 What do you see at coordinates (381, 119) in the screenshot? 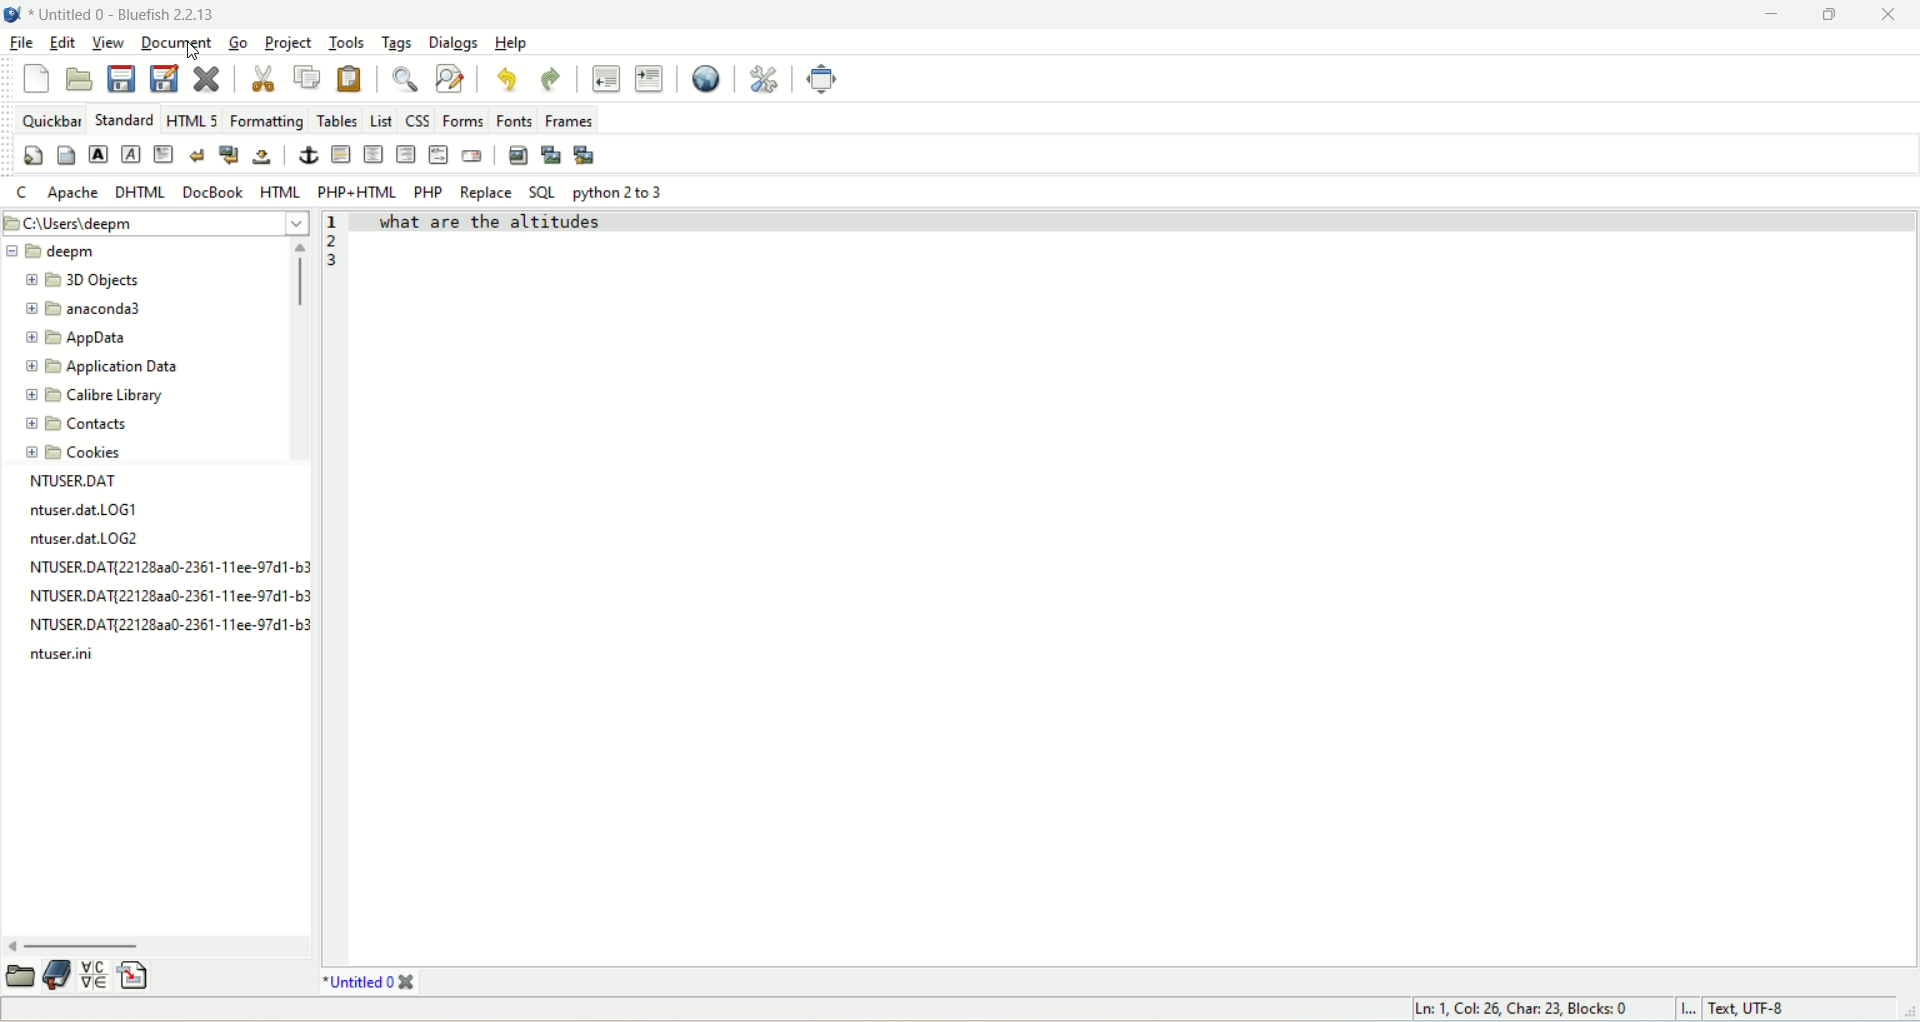
I see `list` at bounding box center [381, 119].